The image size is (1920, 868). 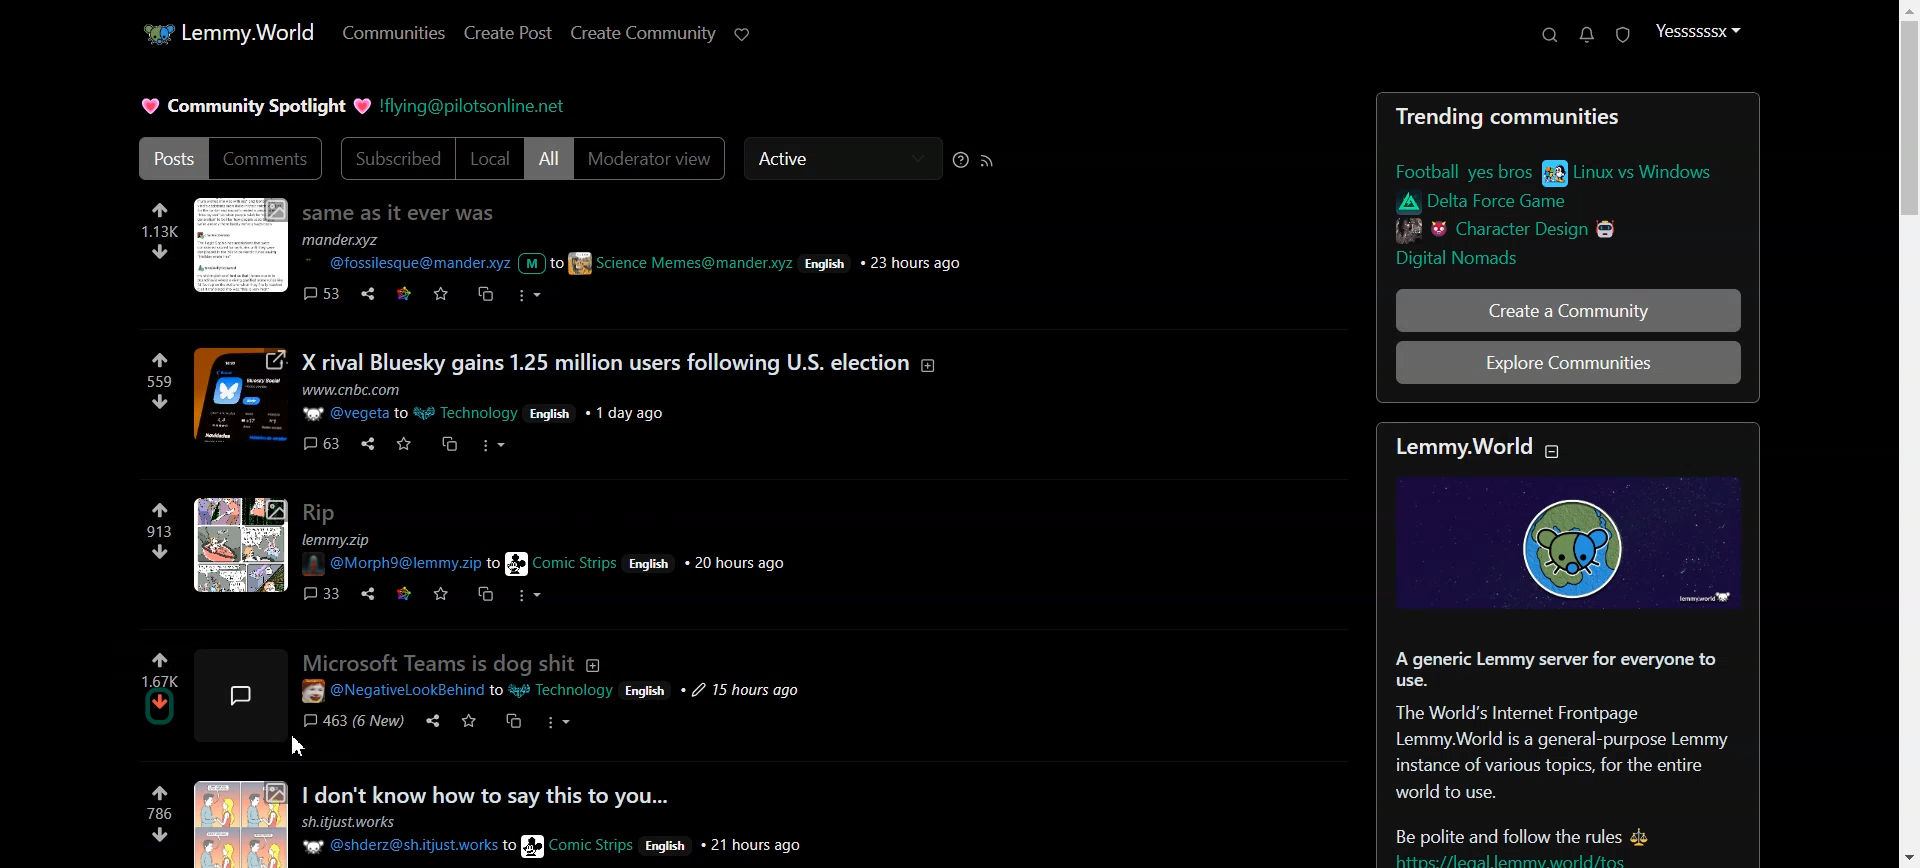 What do you see at coordinates (1571, 751) in the screenshot?
I see `Text` at bounding box center [1571, 751].